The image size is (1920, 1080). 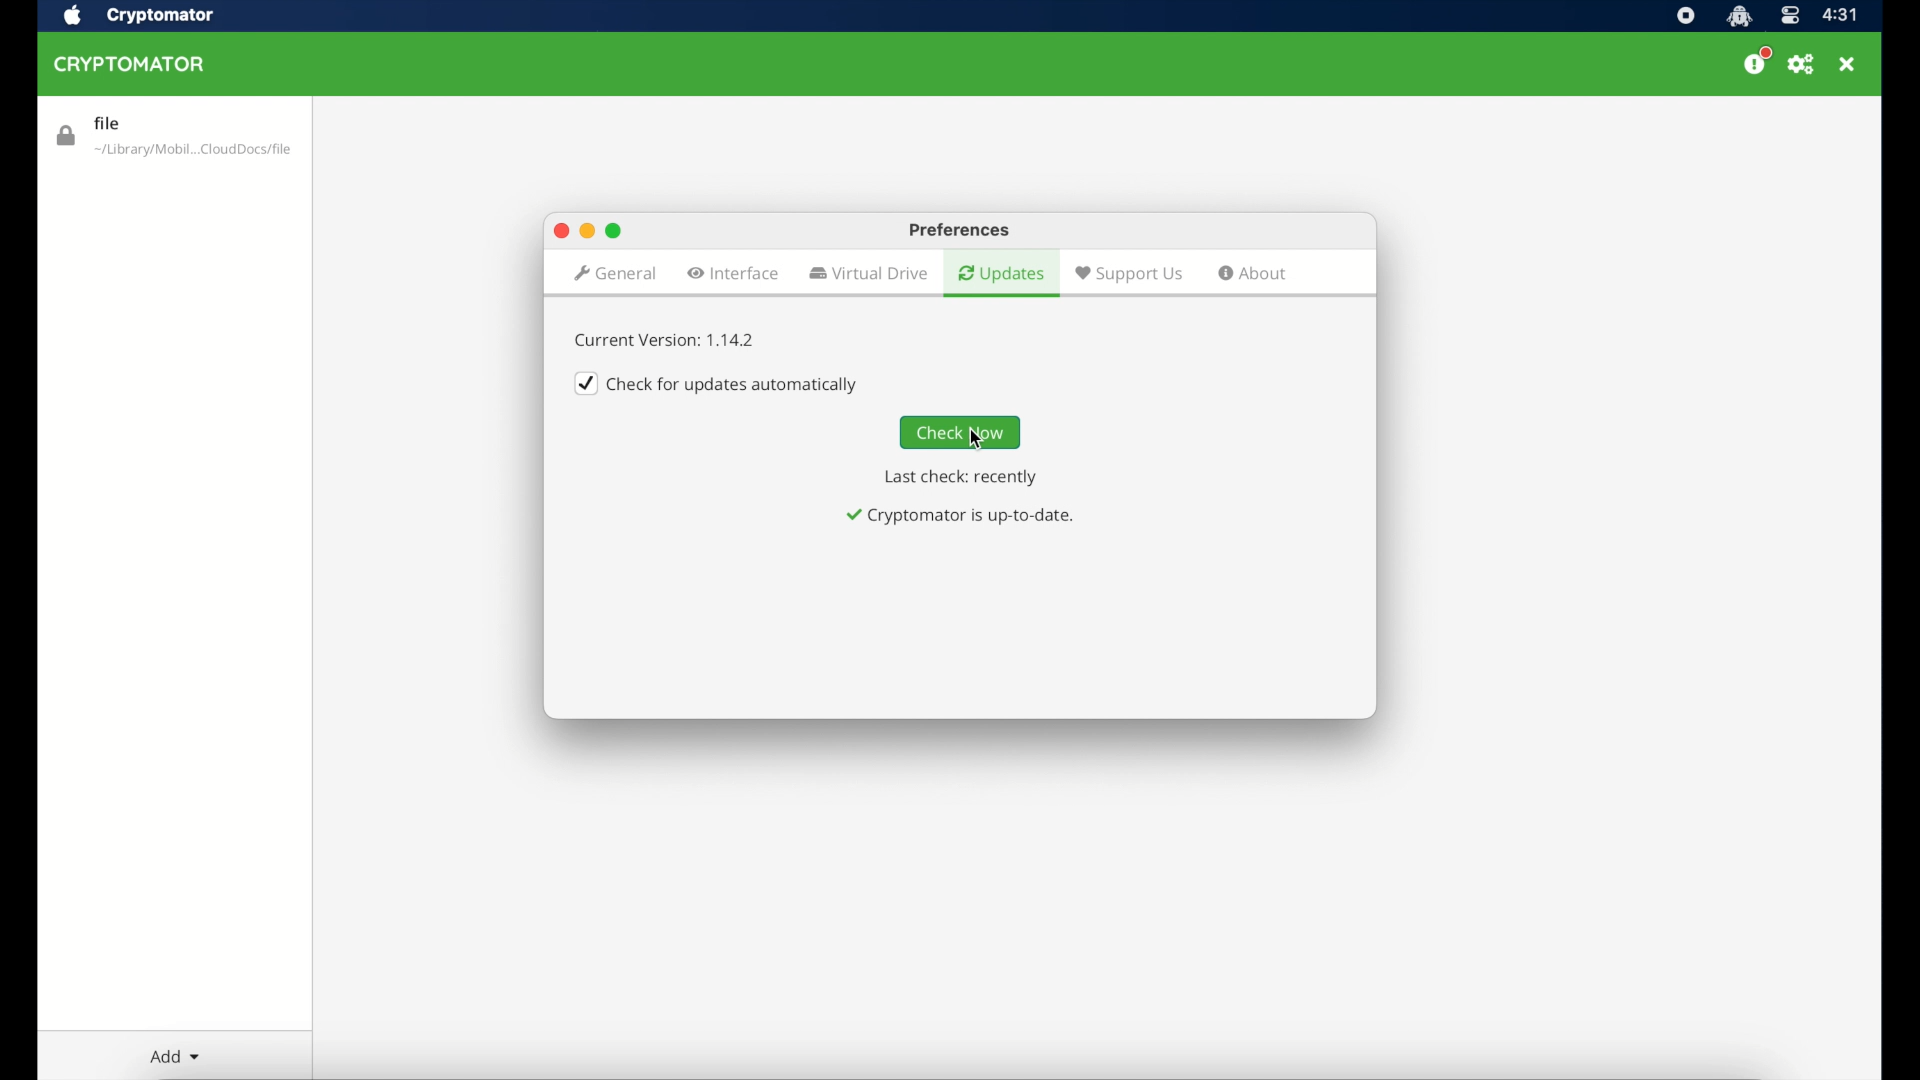 I want to click on minimize, so click(x=587, y=231).